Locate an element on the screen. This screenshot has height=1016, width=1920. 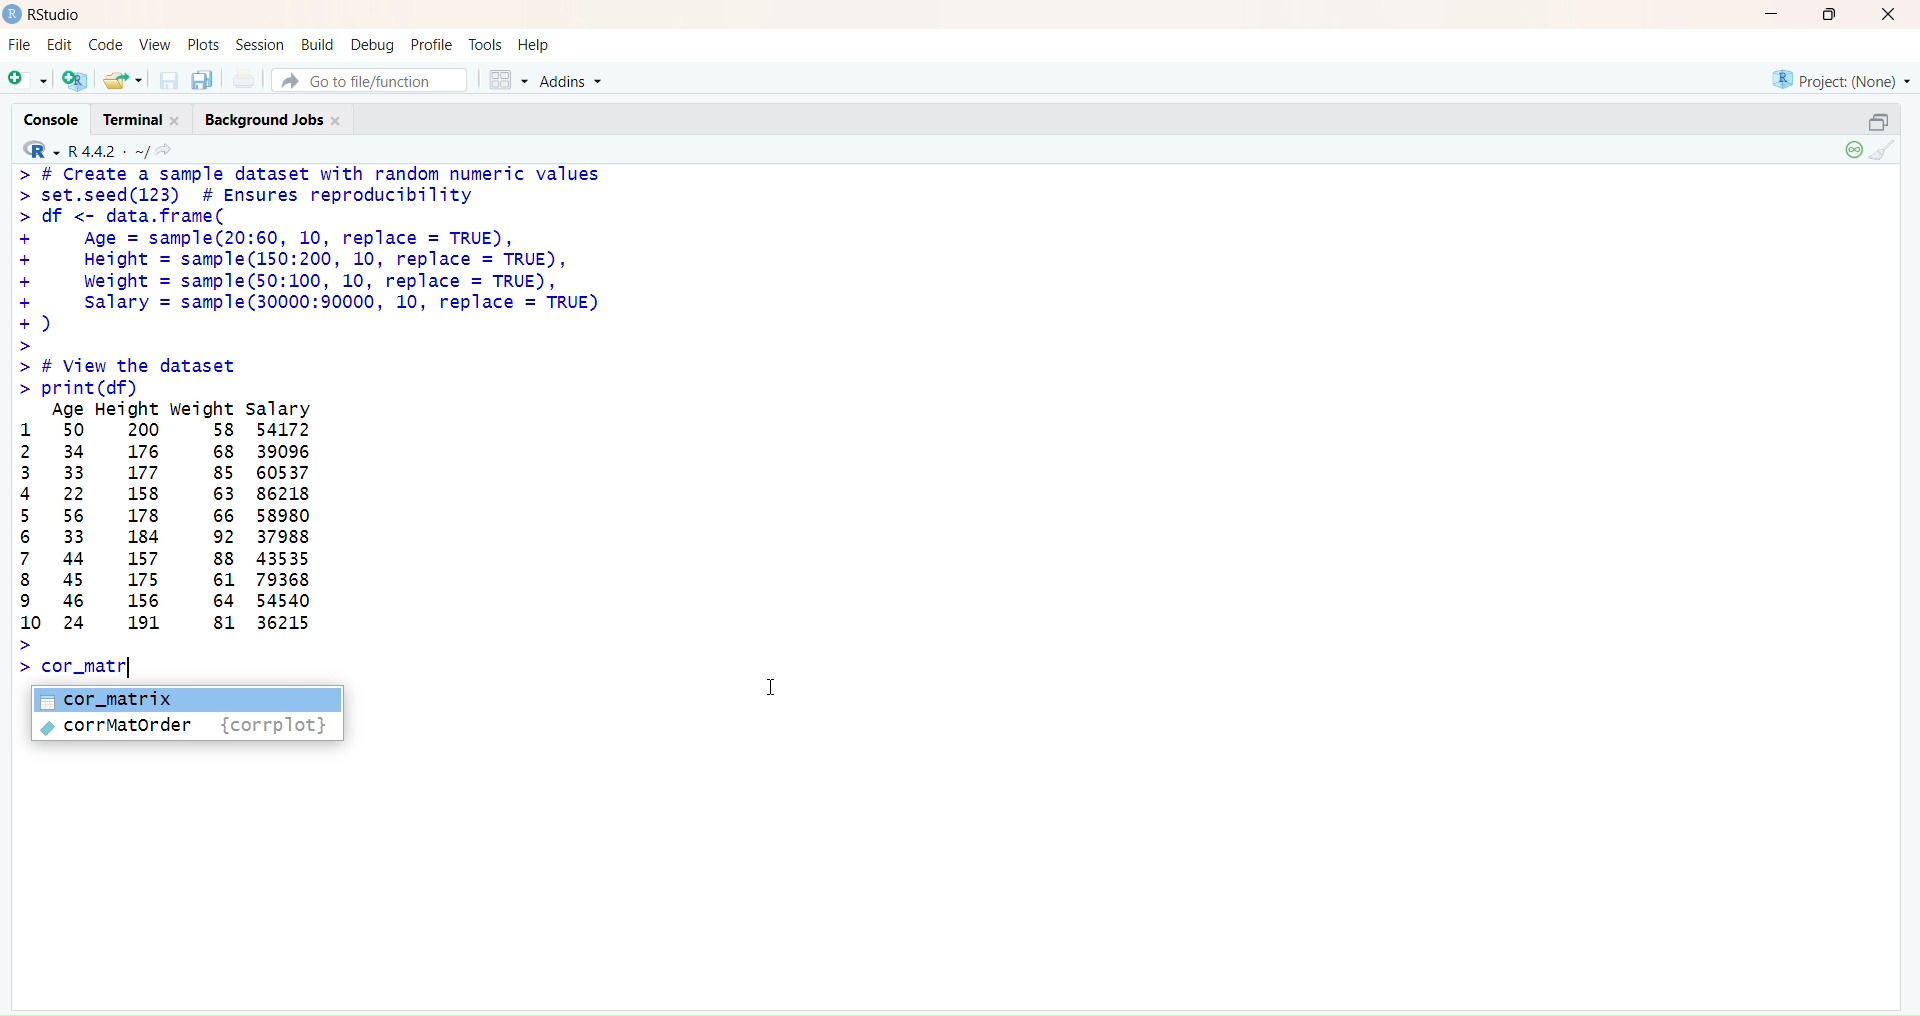
Workspace panes is located at coordinates (504, 79).